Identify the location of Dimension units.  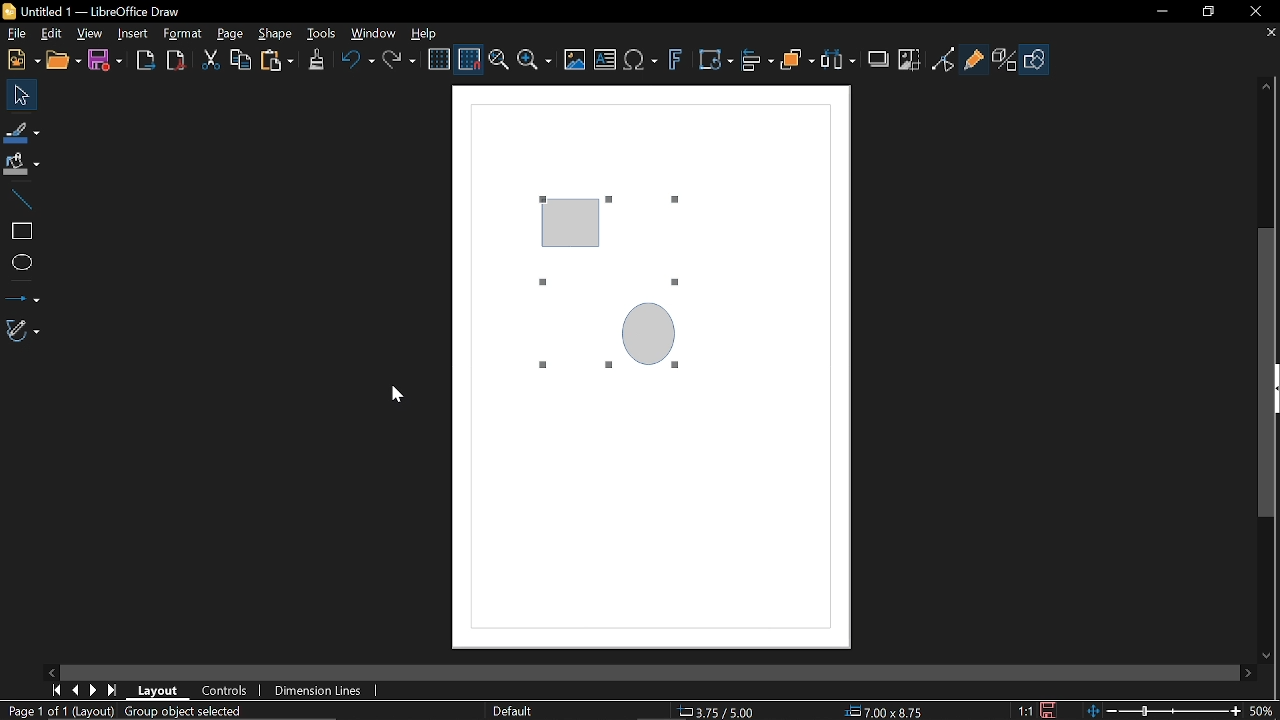
(316, 691).